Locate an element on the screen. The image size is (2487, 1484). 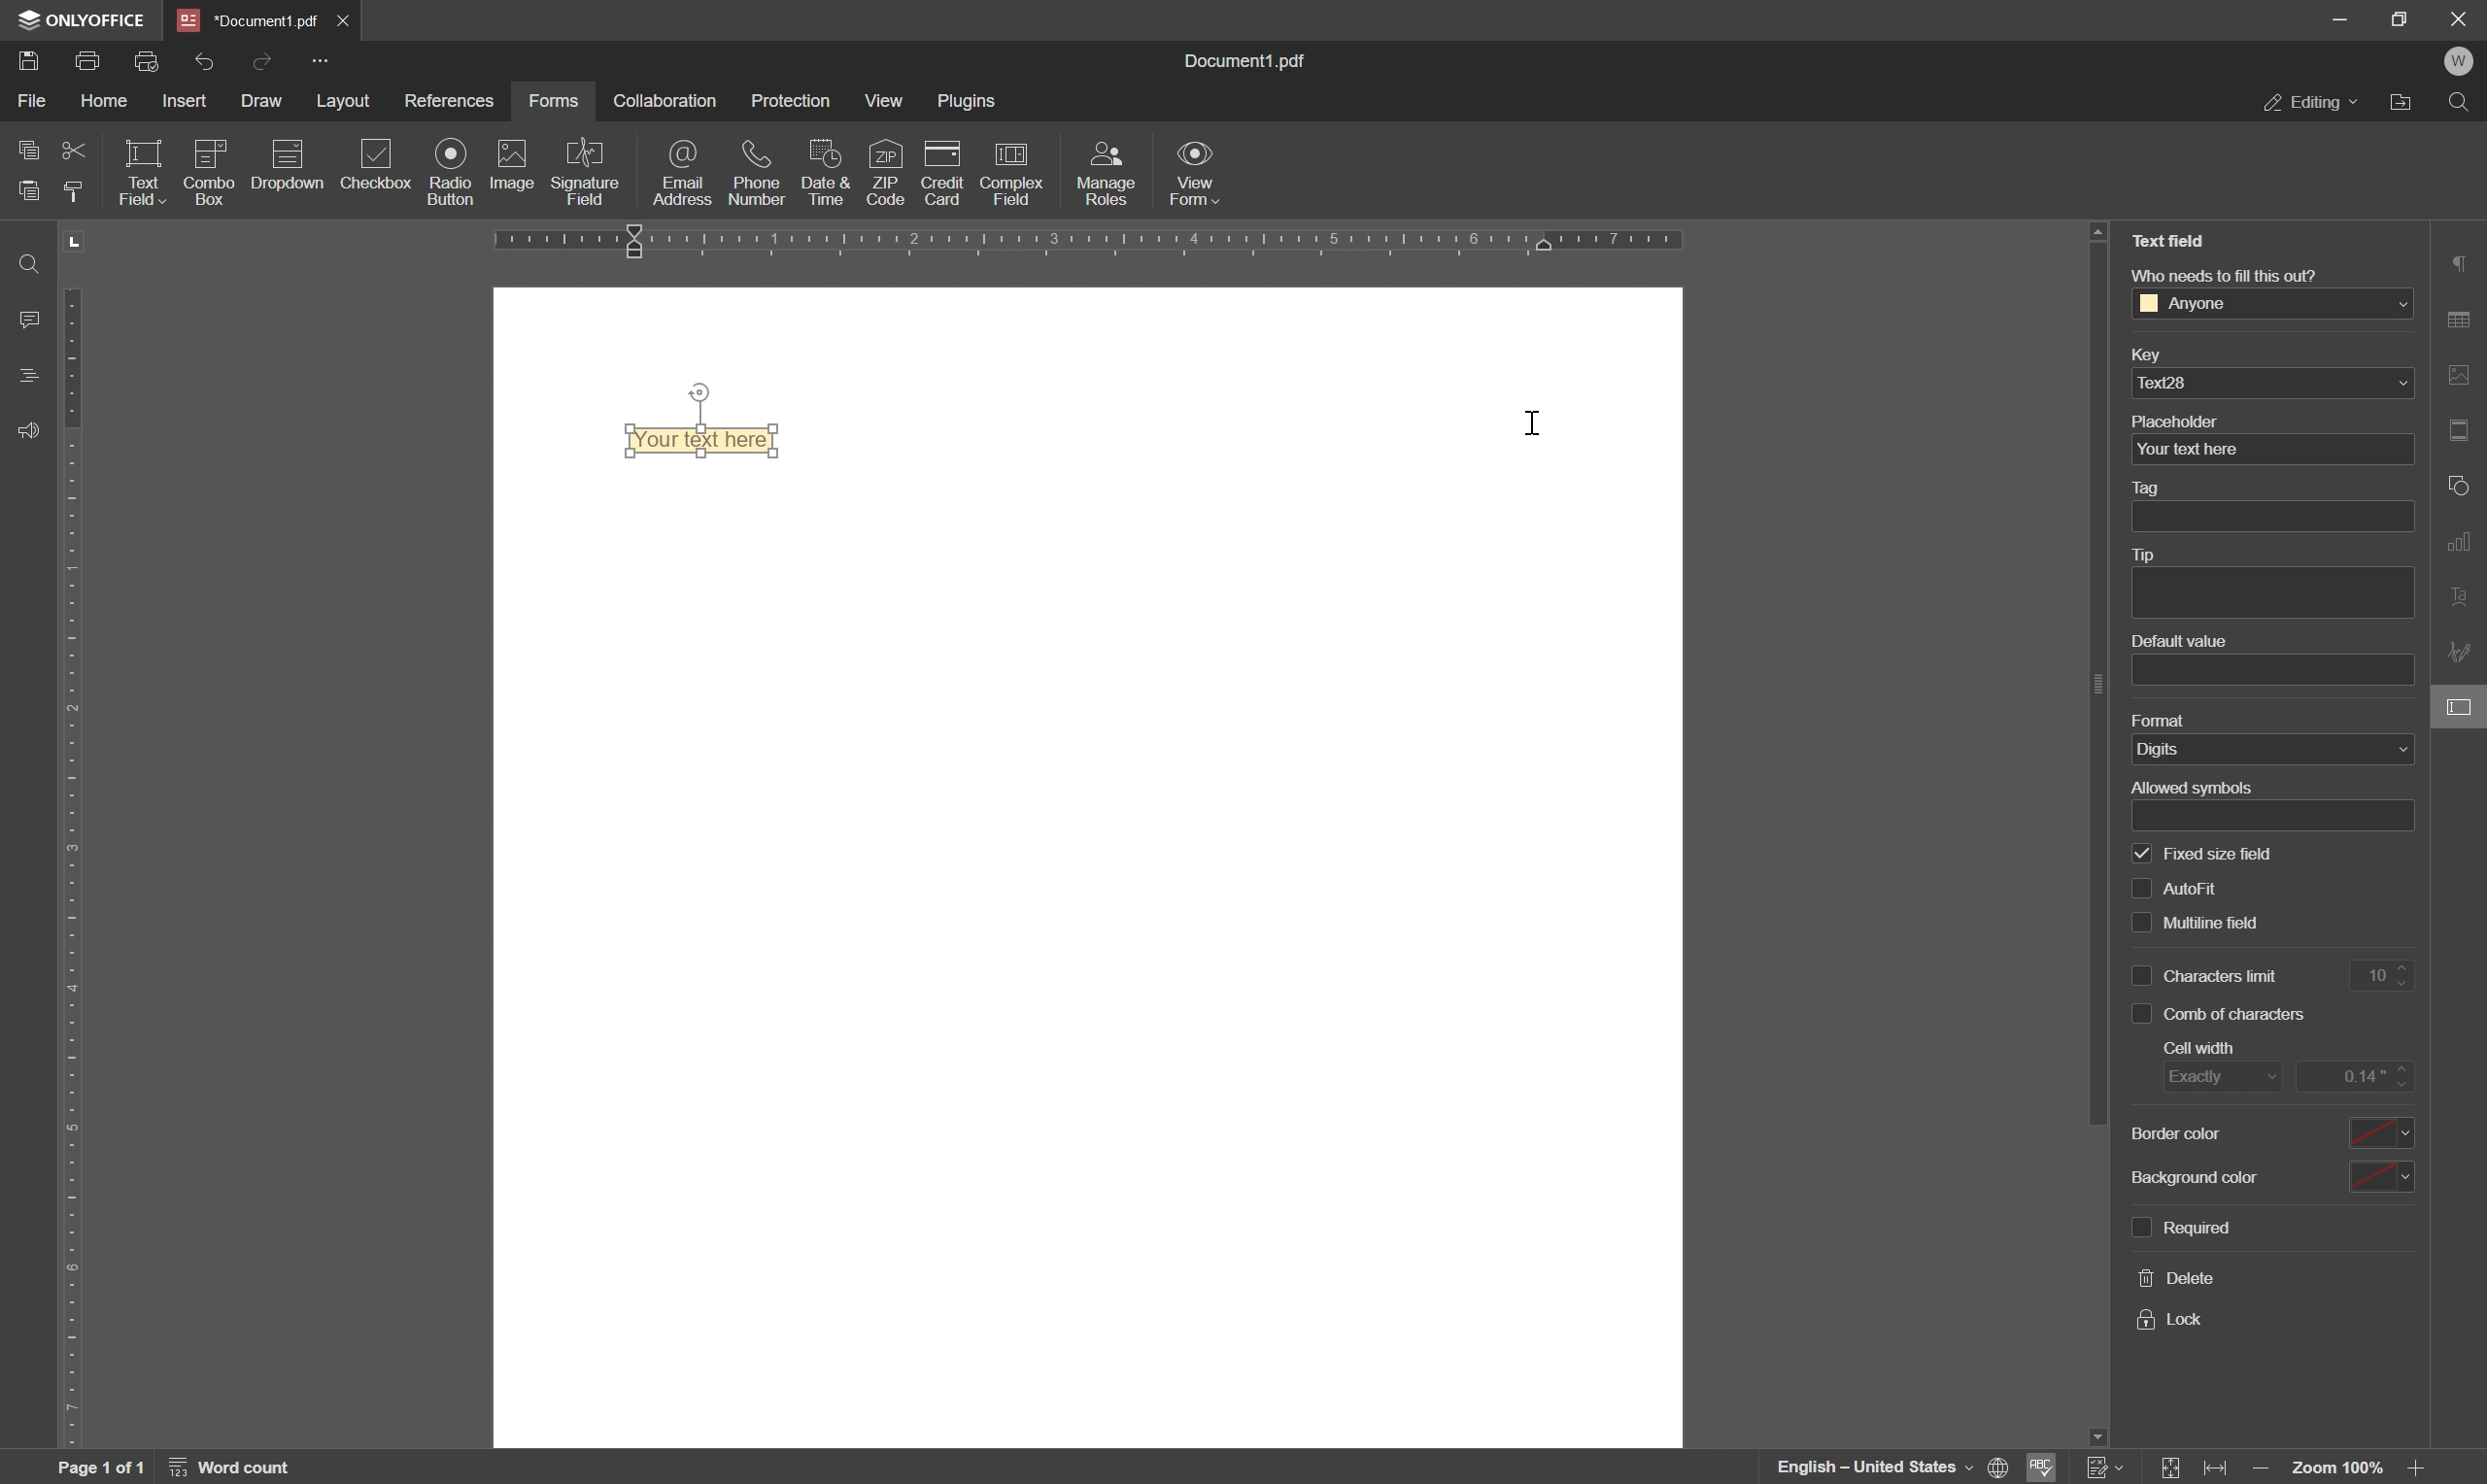
text28 is located at coordinates (2269, 385).